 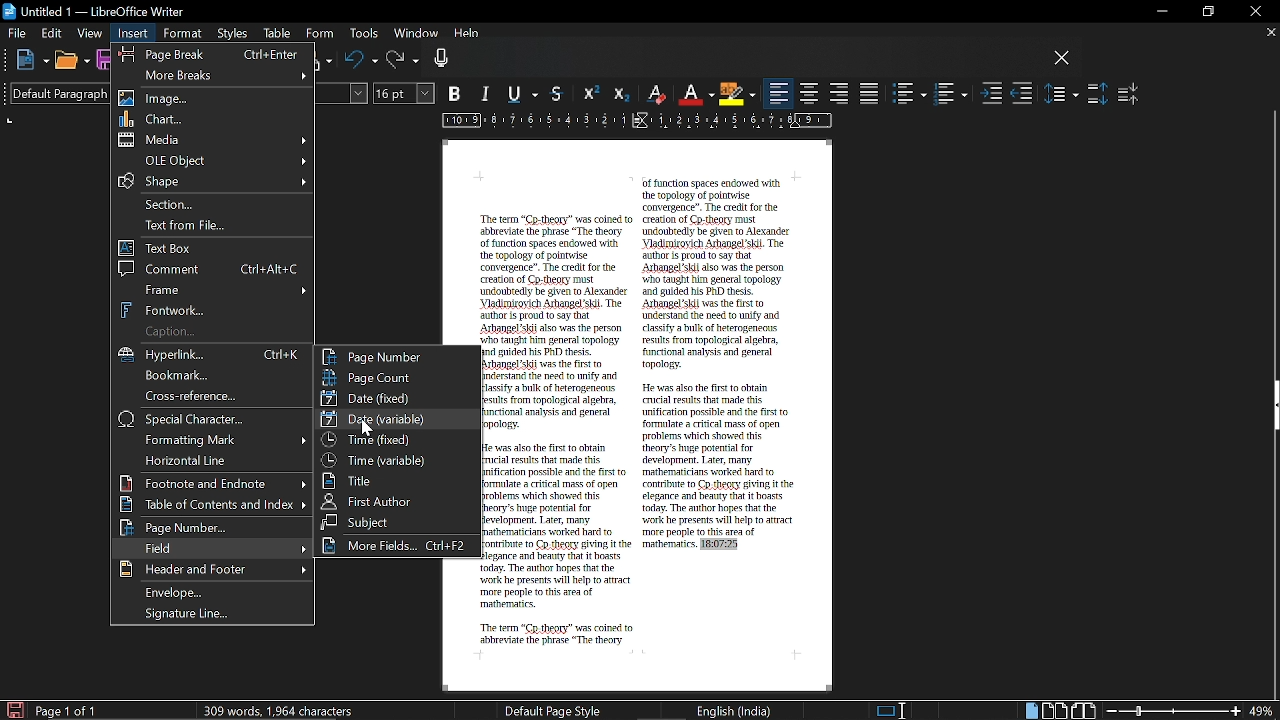 What do you see at coordinates (214, 505) in the screenshot?
I see `Table of contents and index` at bounding box center [214, 505].